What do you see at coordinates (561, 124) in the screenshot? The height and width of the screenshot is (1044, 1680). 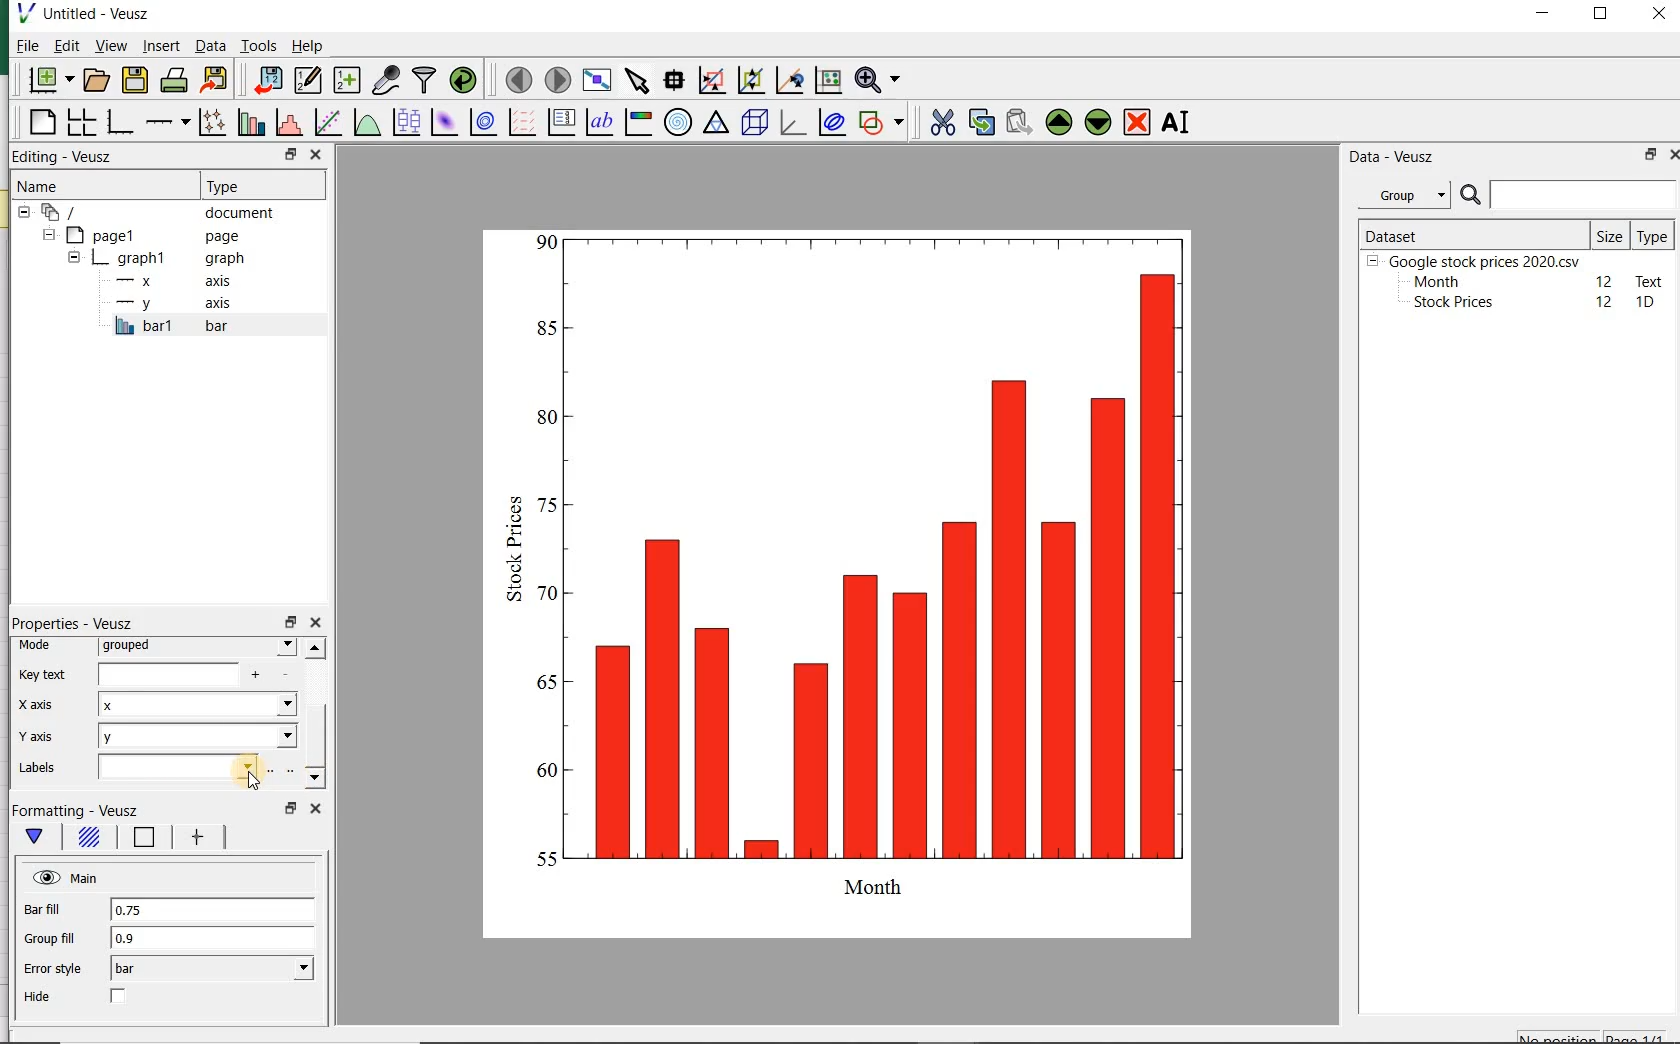 I see `plot key` at bounding box center [561, 124].